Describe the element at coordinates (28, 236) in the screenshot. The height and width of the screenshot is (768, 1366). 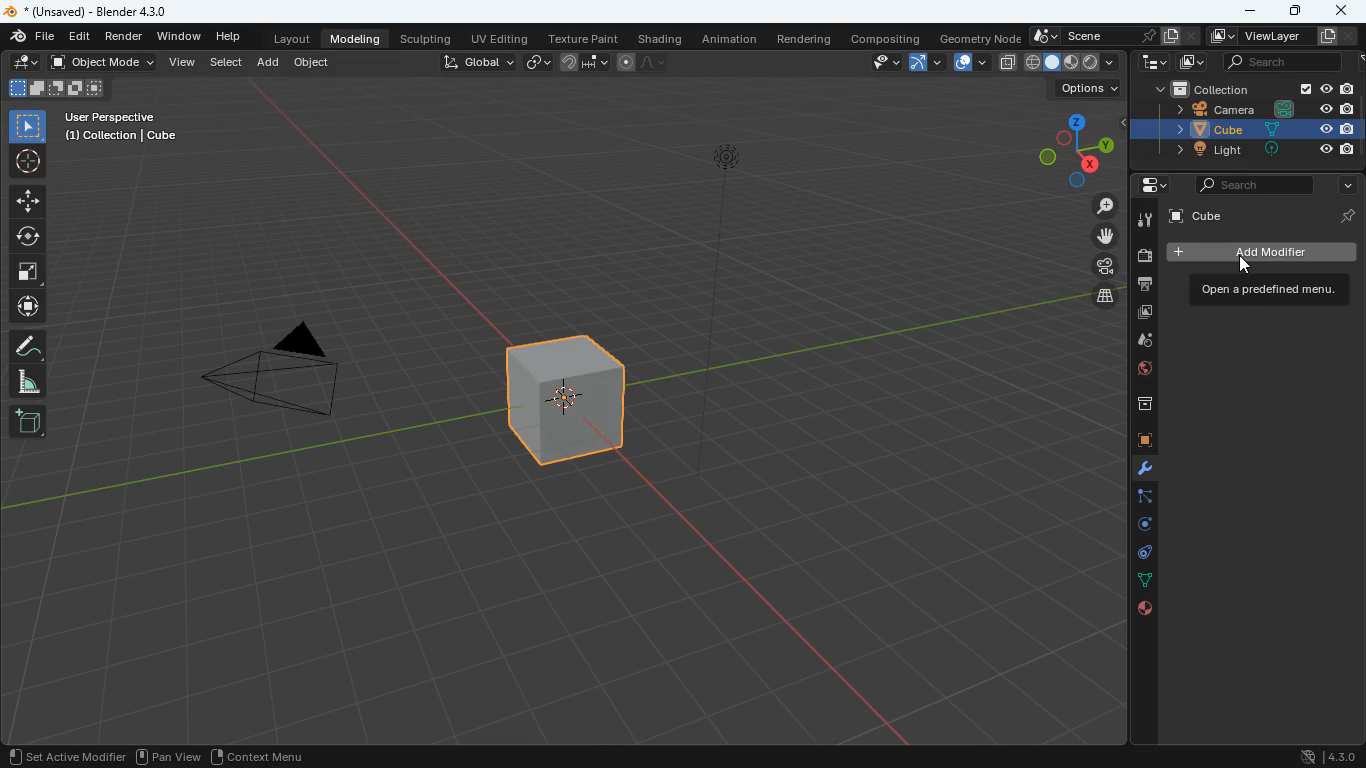
I see `rotate` at that location.